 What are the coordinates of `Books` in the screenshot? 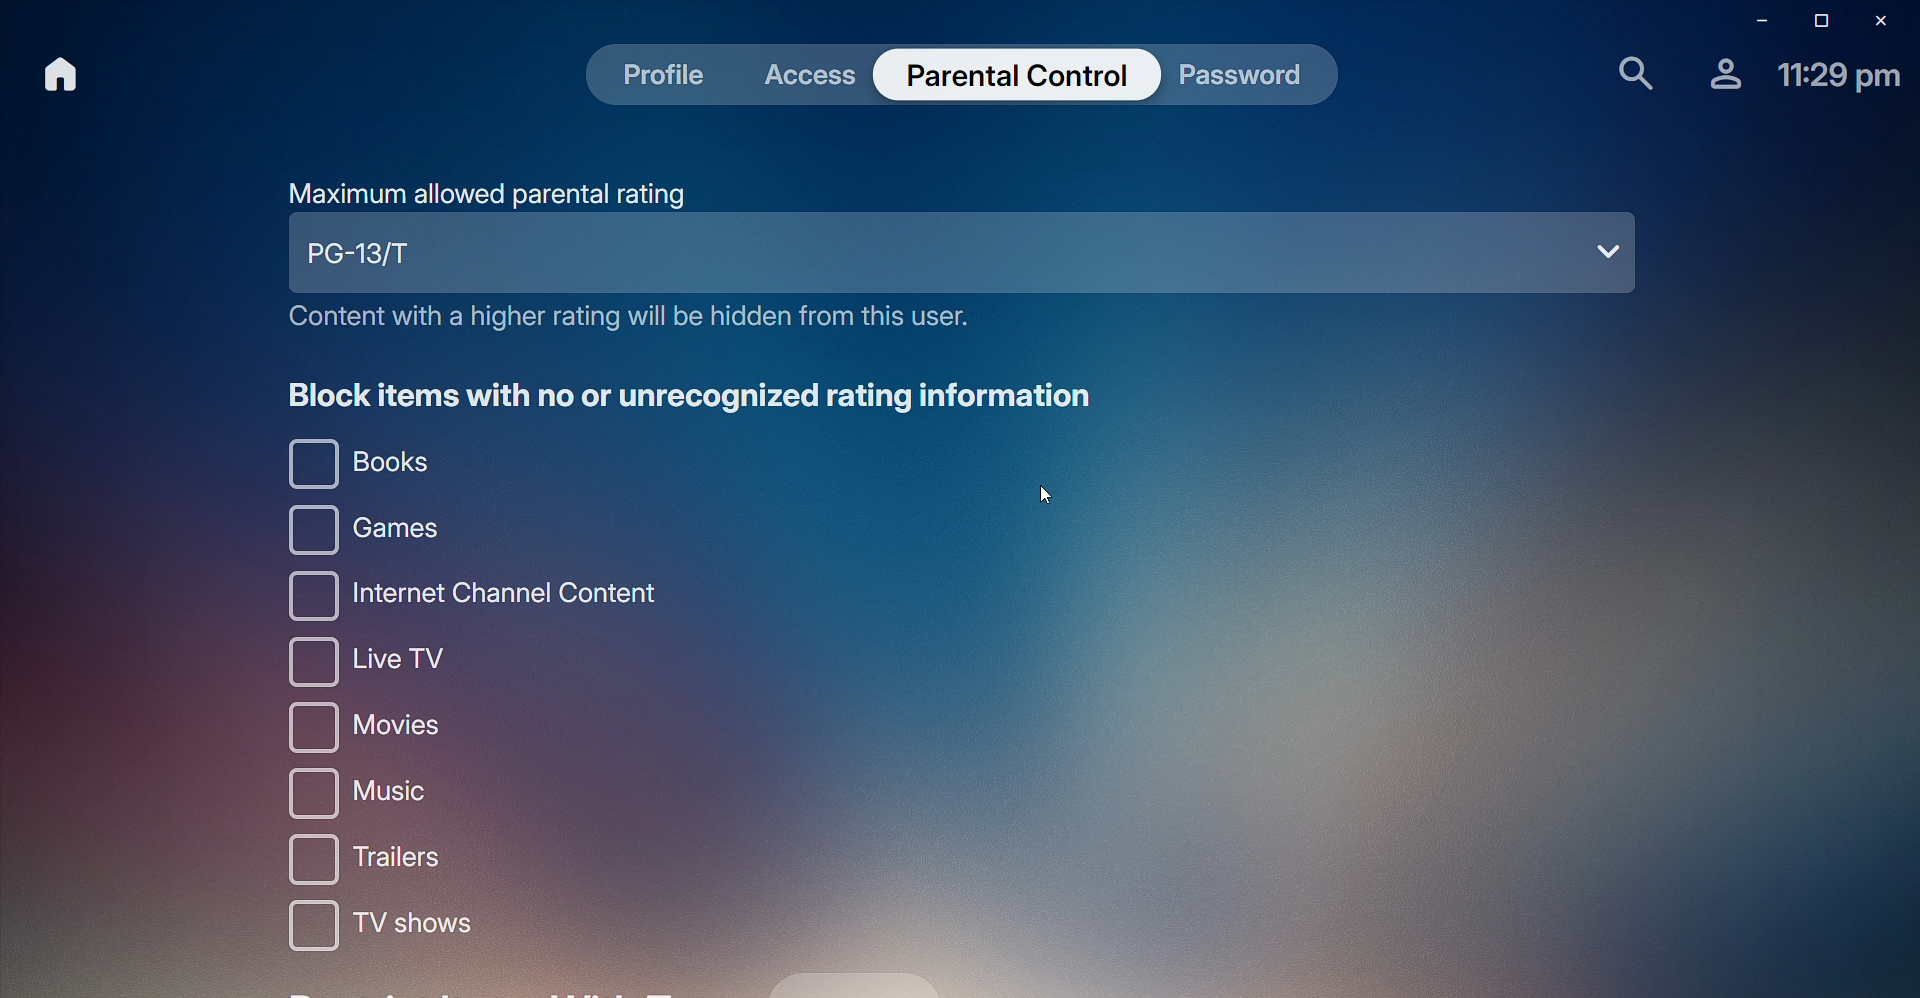 It's located at (361, 464).